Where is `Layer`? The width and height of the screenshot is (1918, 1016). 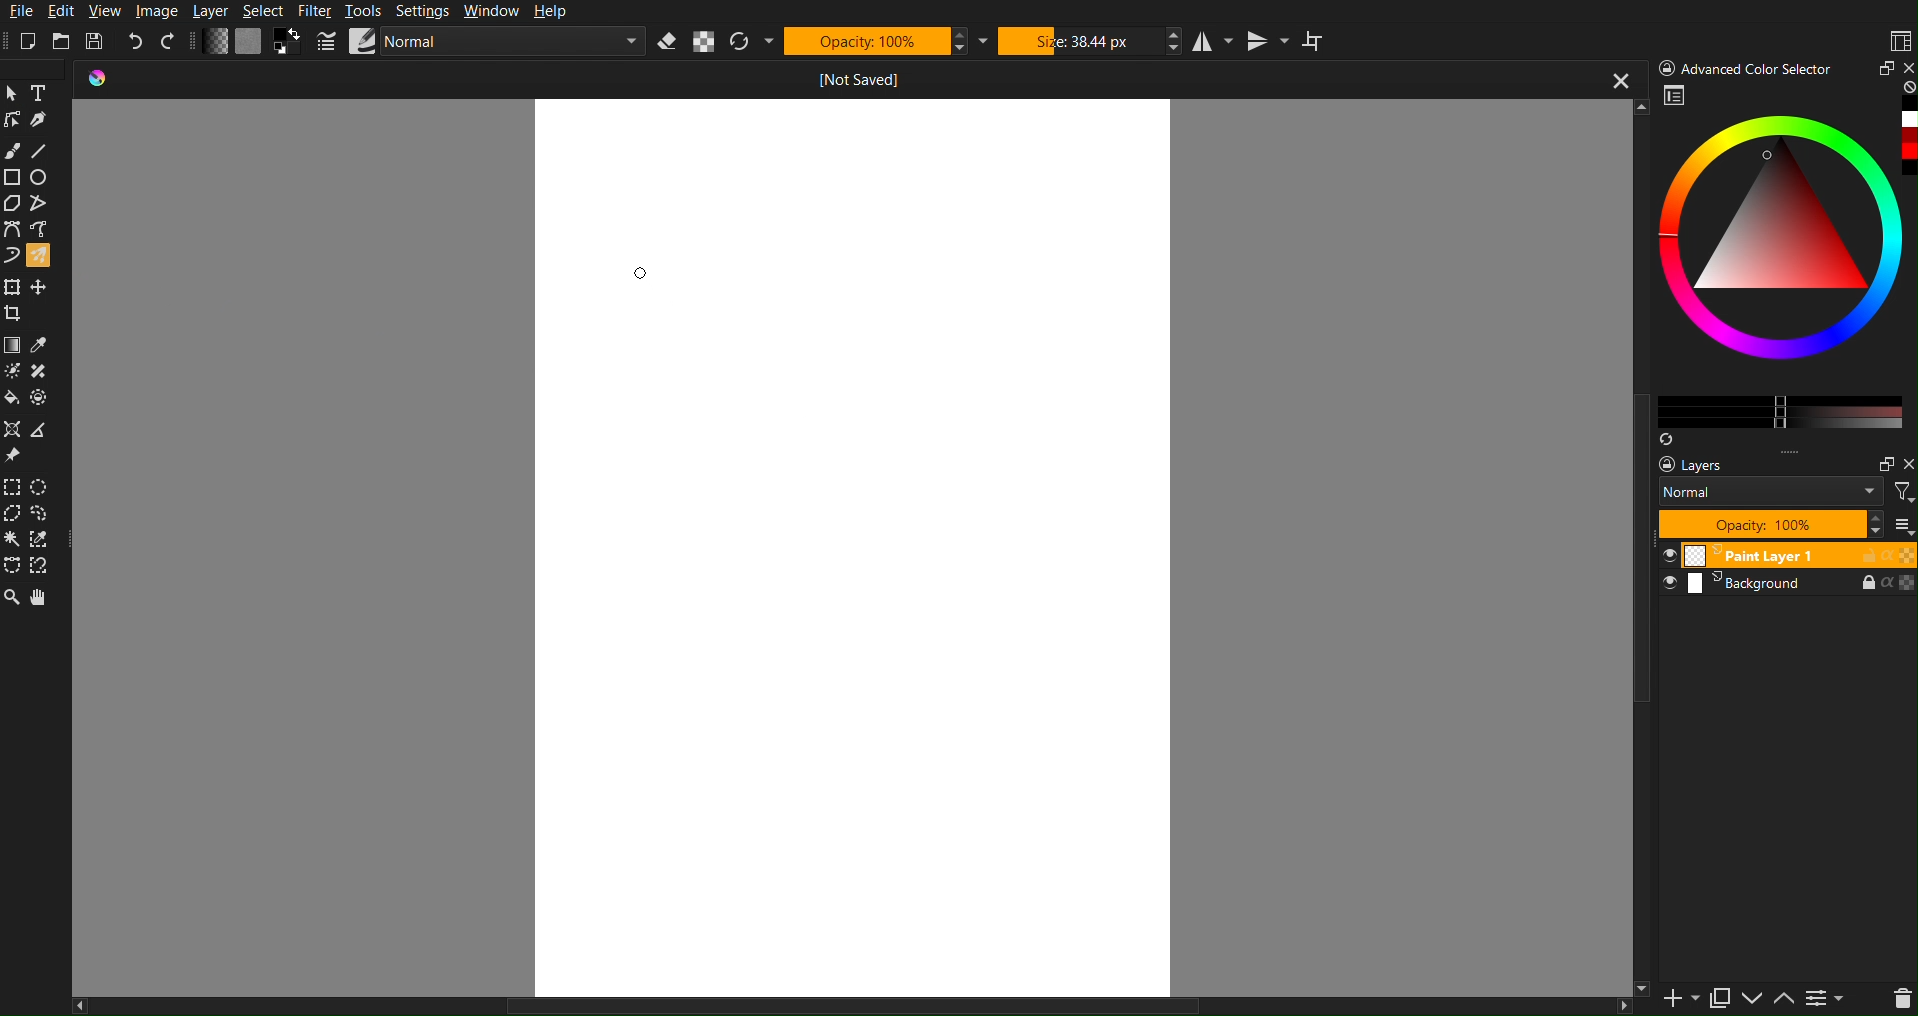 Layer is located at coordinates (217, 12).